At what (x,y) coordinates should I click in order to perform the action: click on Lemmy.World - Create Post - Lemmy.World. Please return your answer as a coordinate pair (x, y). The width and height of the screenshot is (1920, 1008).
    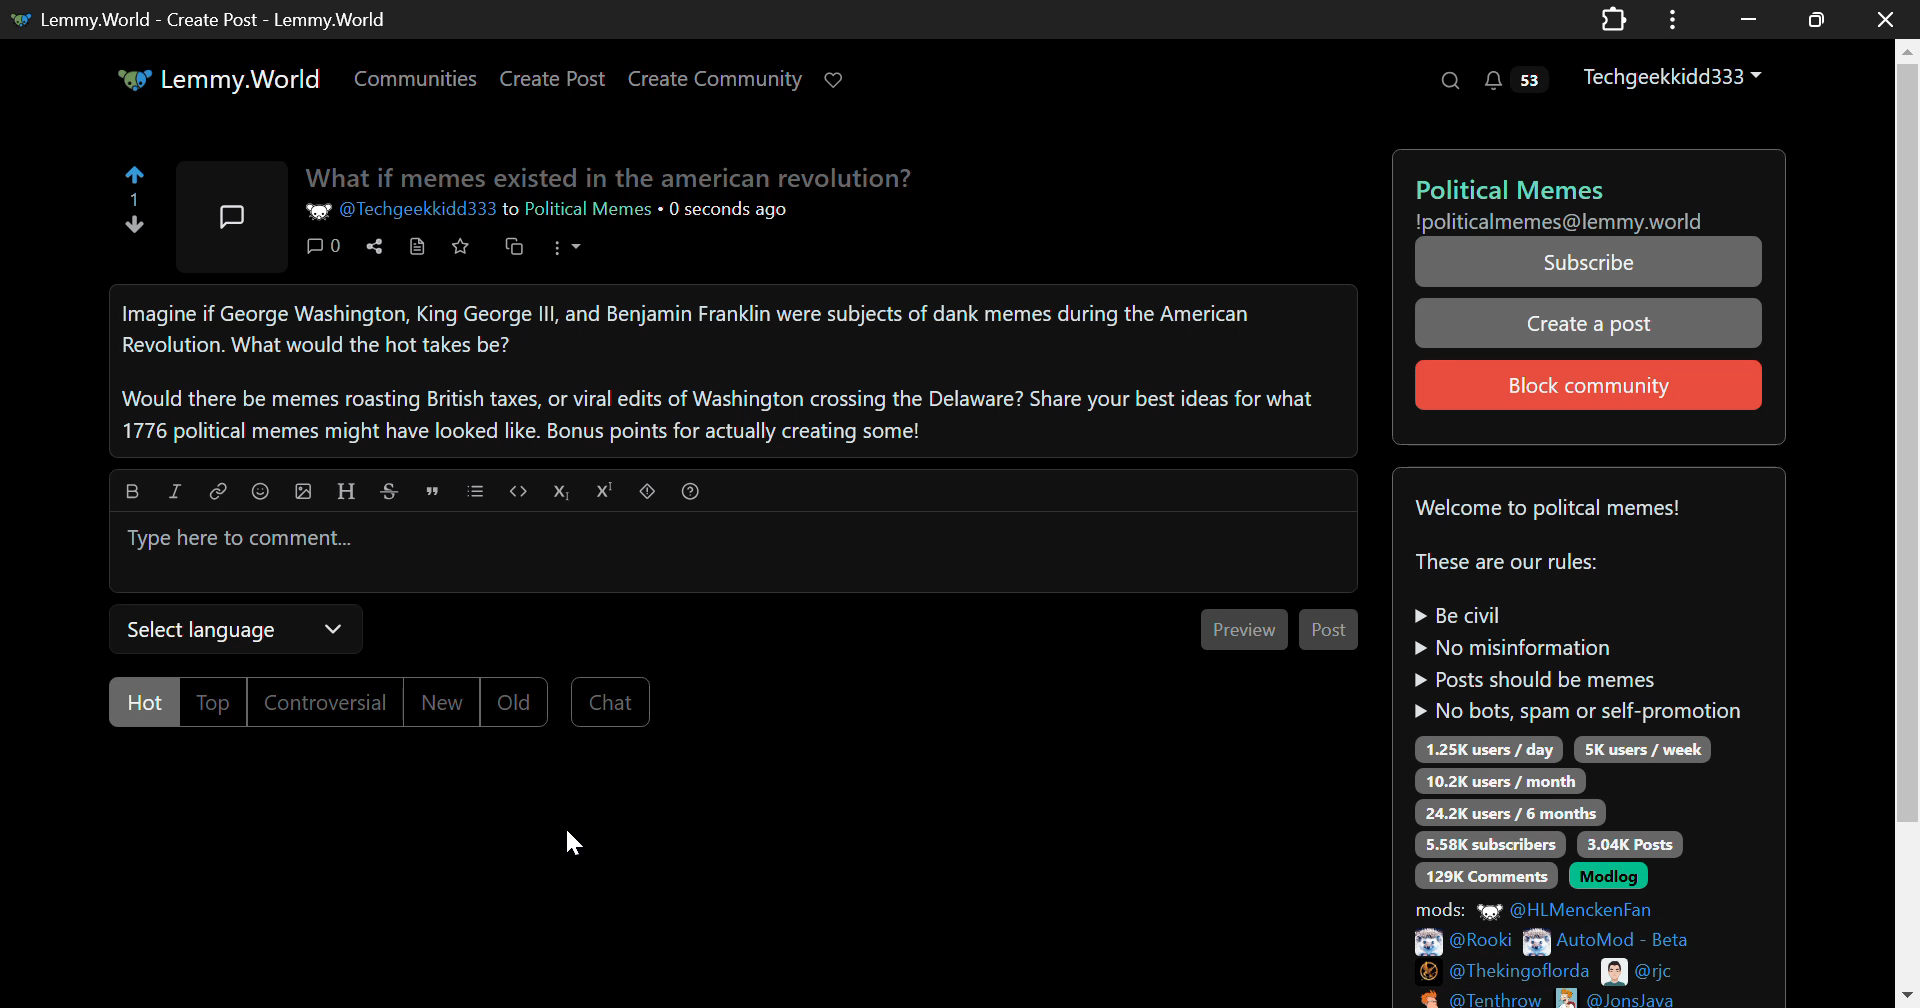
    Looking at the image, I should click on (215, 19).